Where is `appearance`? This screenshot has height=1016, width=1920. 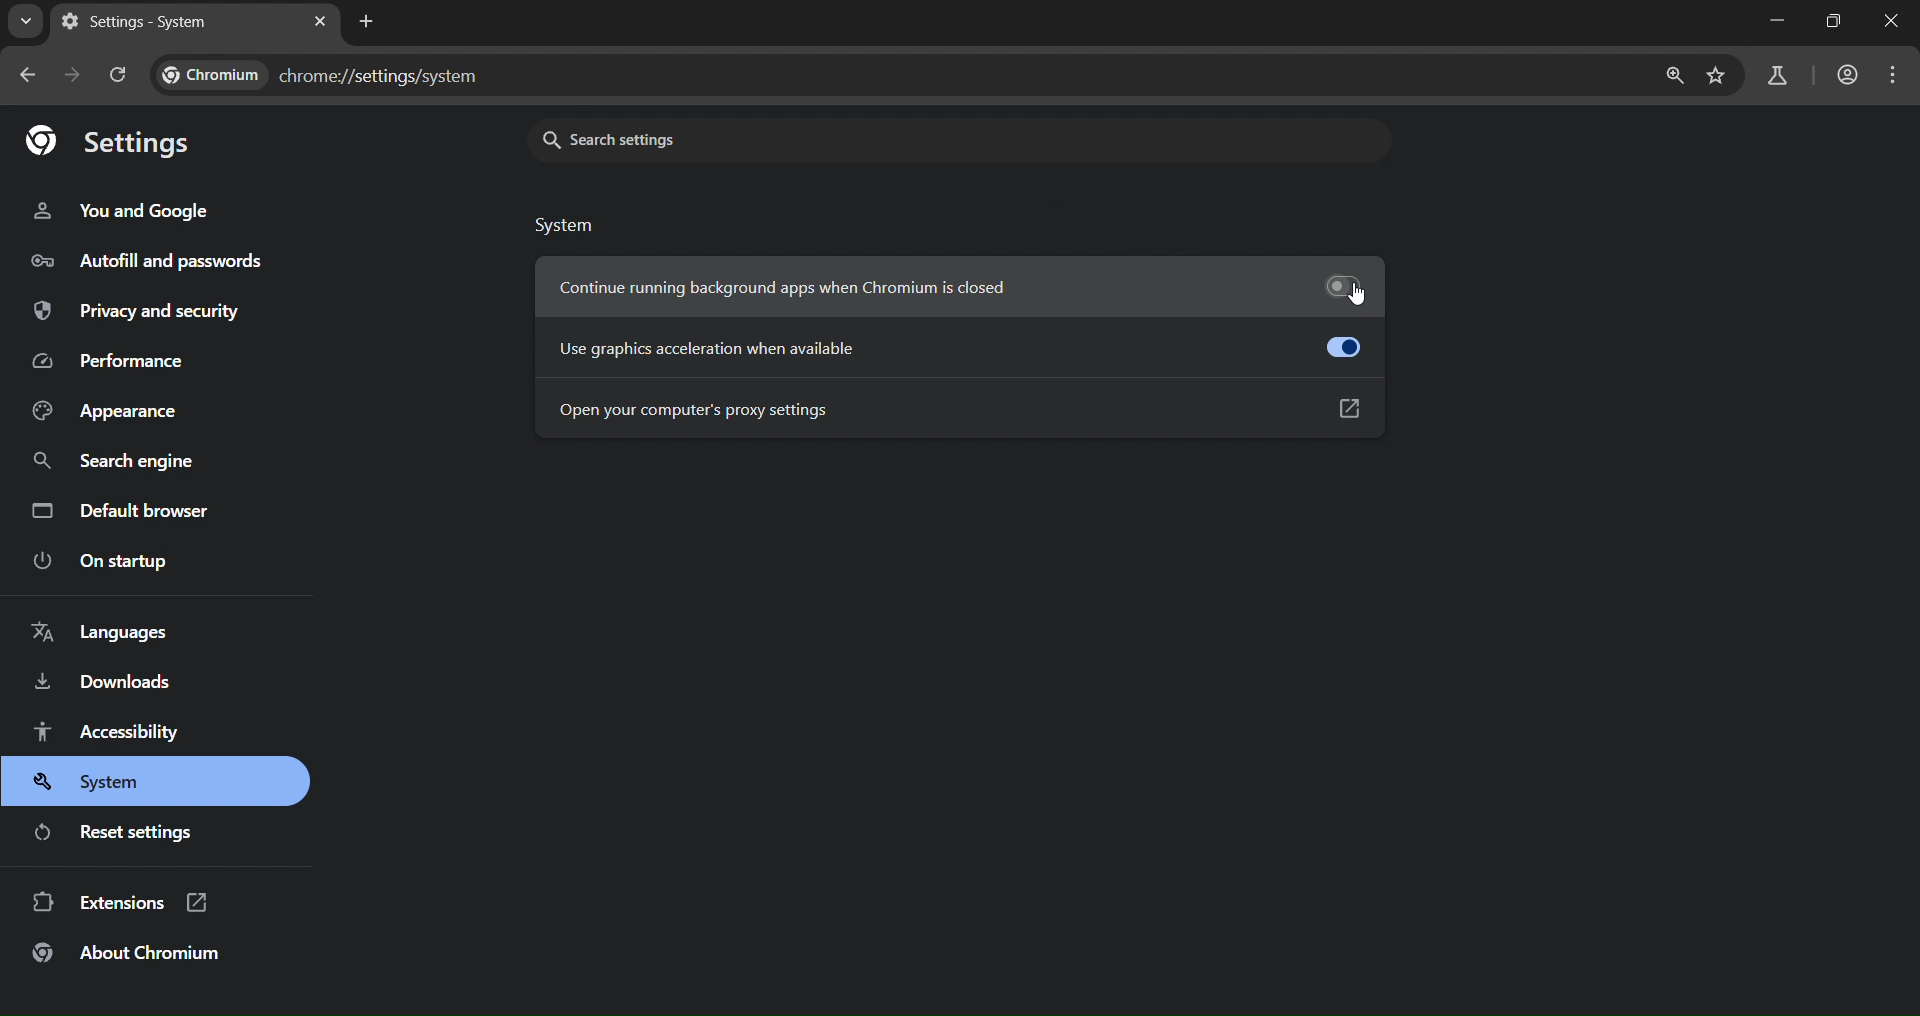 appearance is located at coordinates (112, 406).